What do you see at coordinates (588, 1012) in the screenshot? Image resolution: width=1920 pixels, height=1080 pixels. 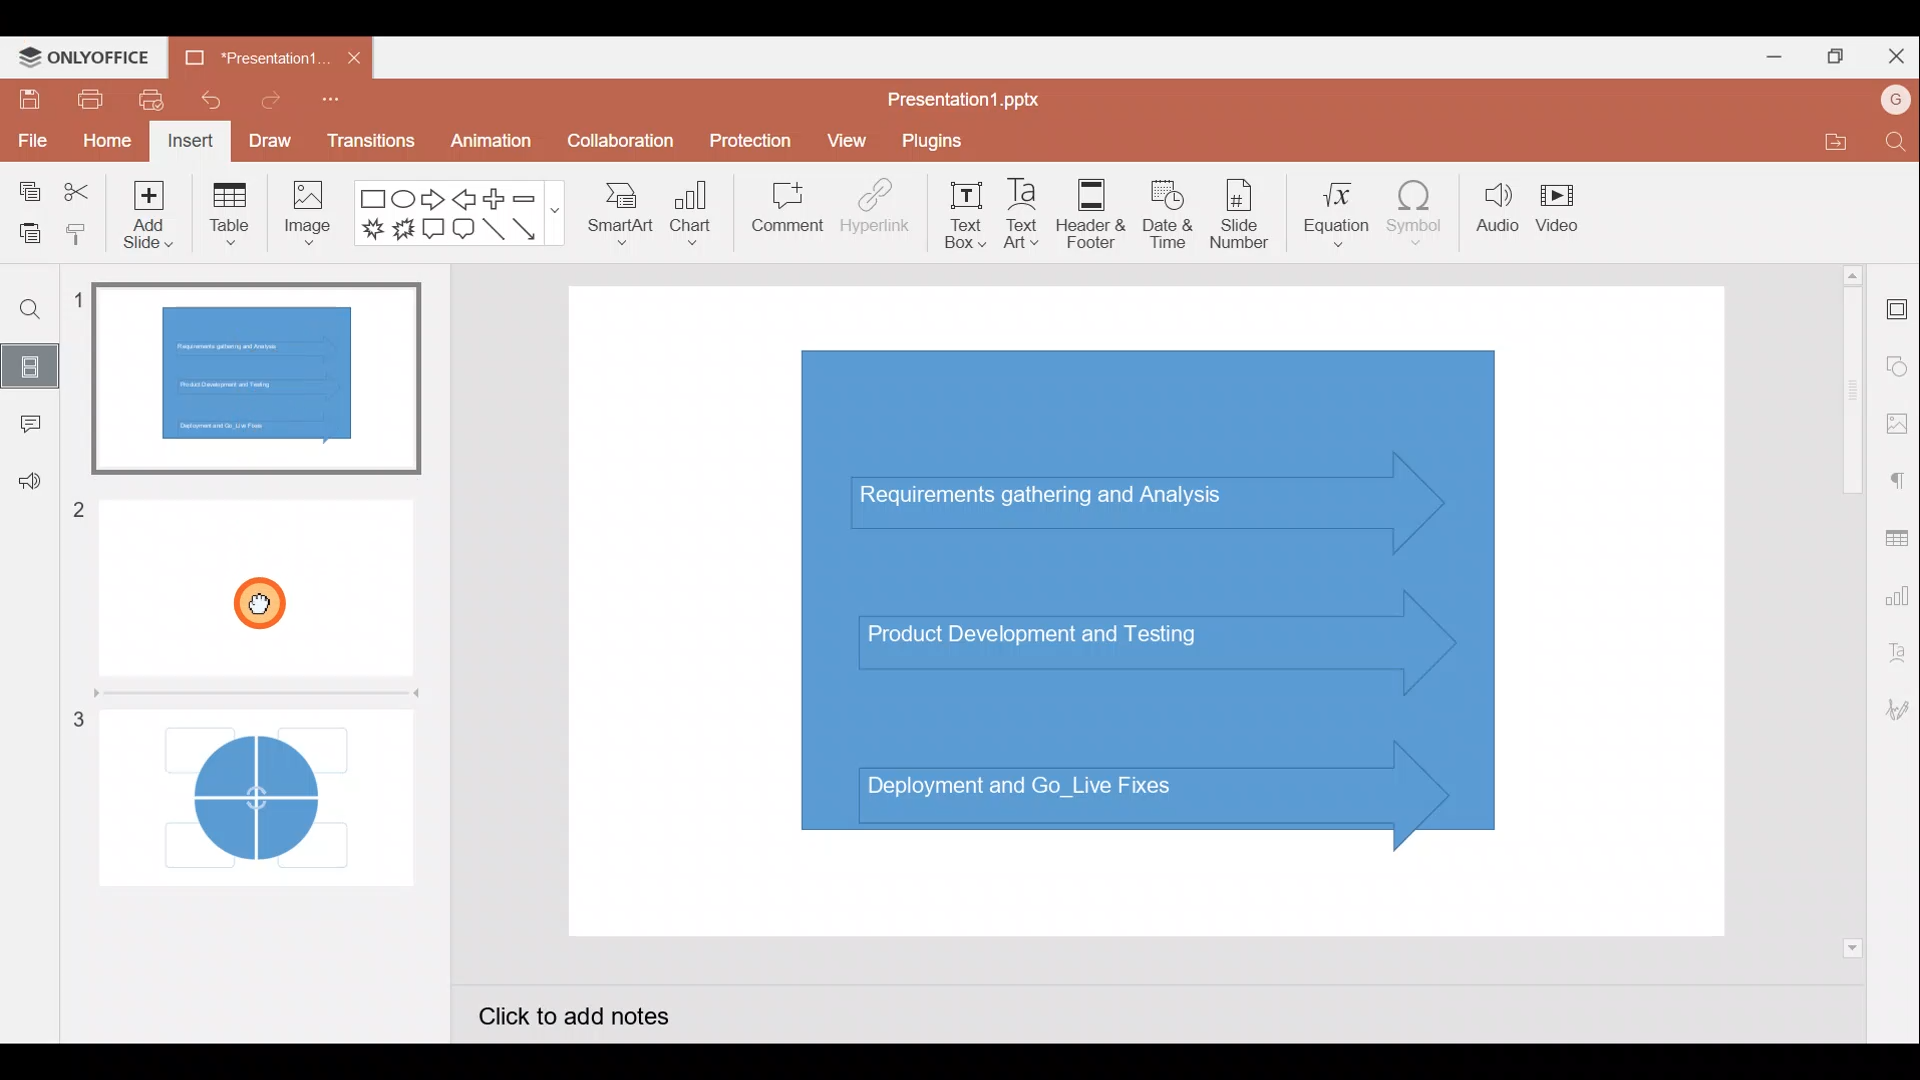 I see `Click to add notes` at bounding box center [588, 1012].